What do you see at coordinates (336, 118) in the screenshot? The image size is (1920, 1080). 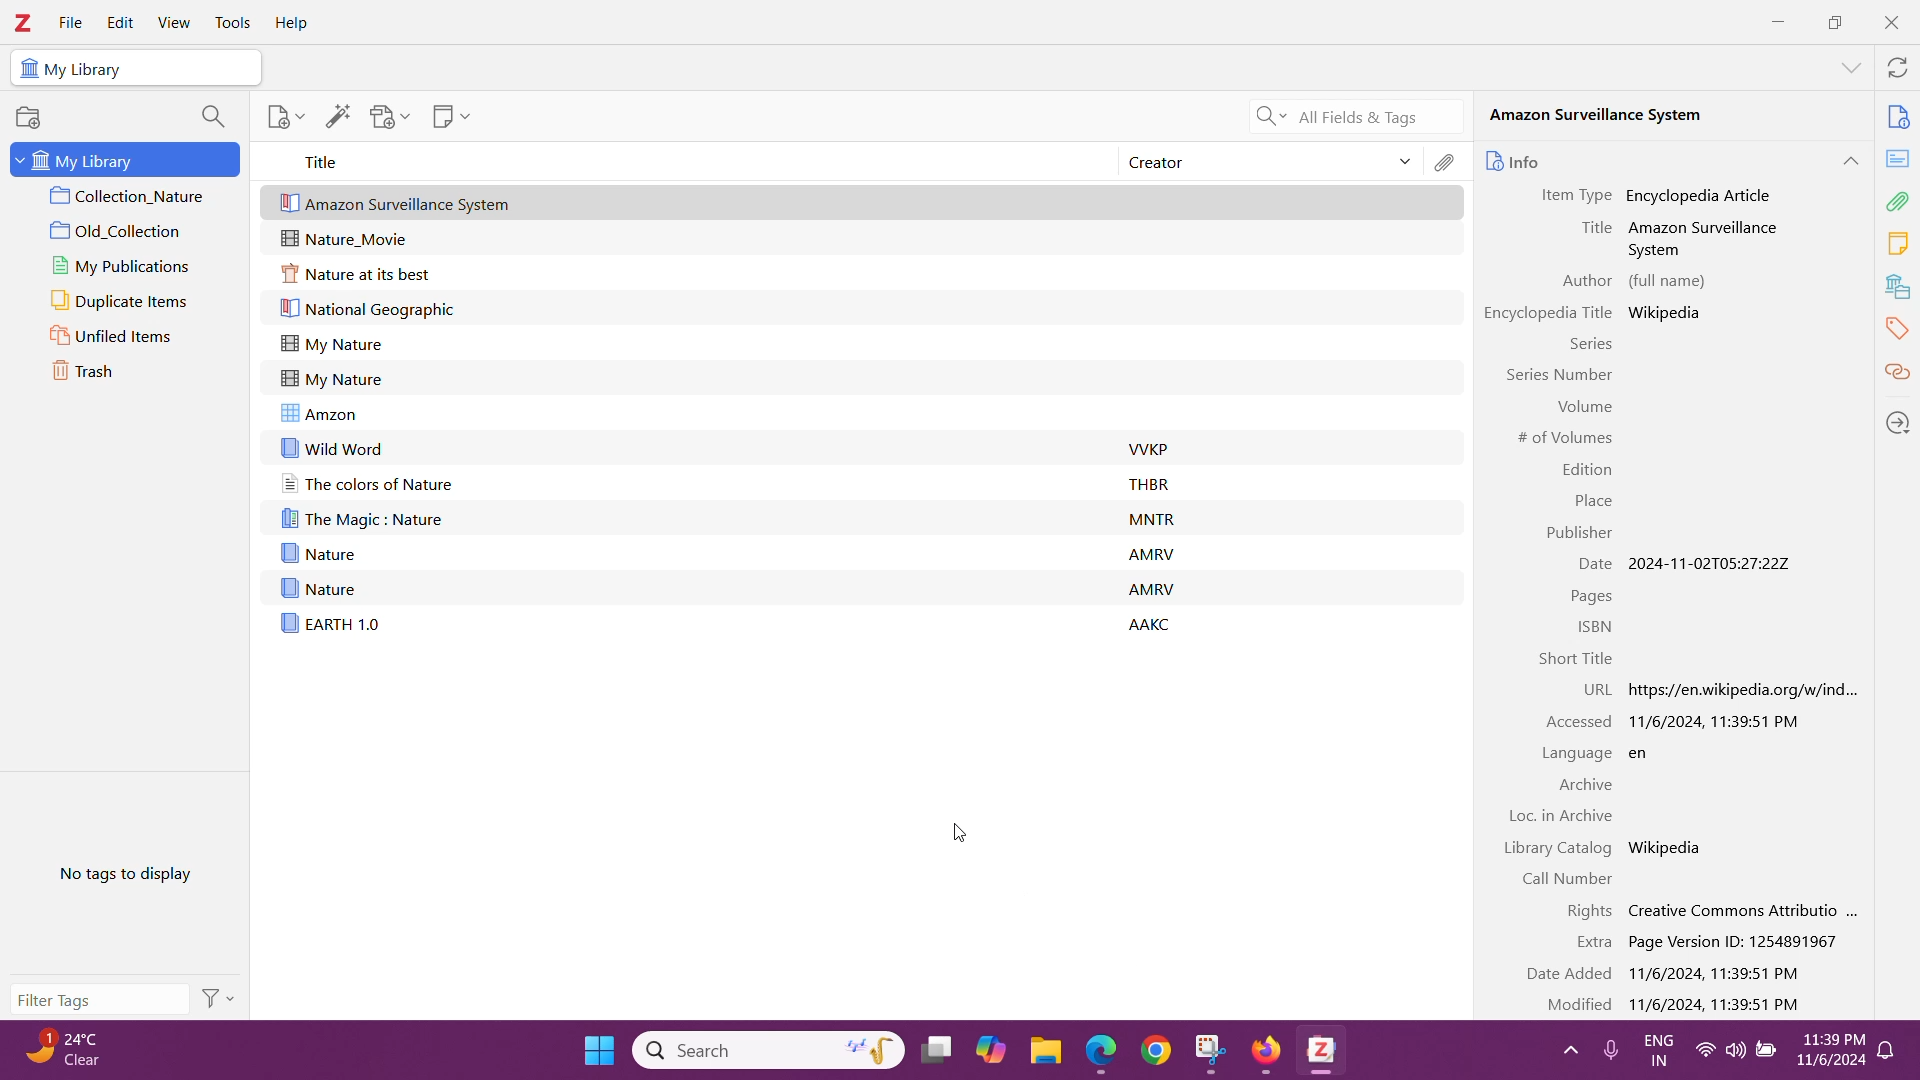 I see `Add Item(s) by identifier` at bounding box center [336, 118].